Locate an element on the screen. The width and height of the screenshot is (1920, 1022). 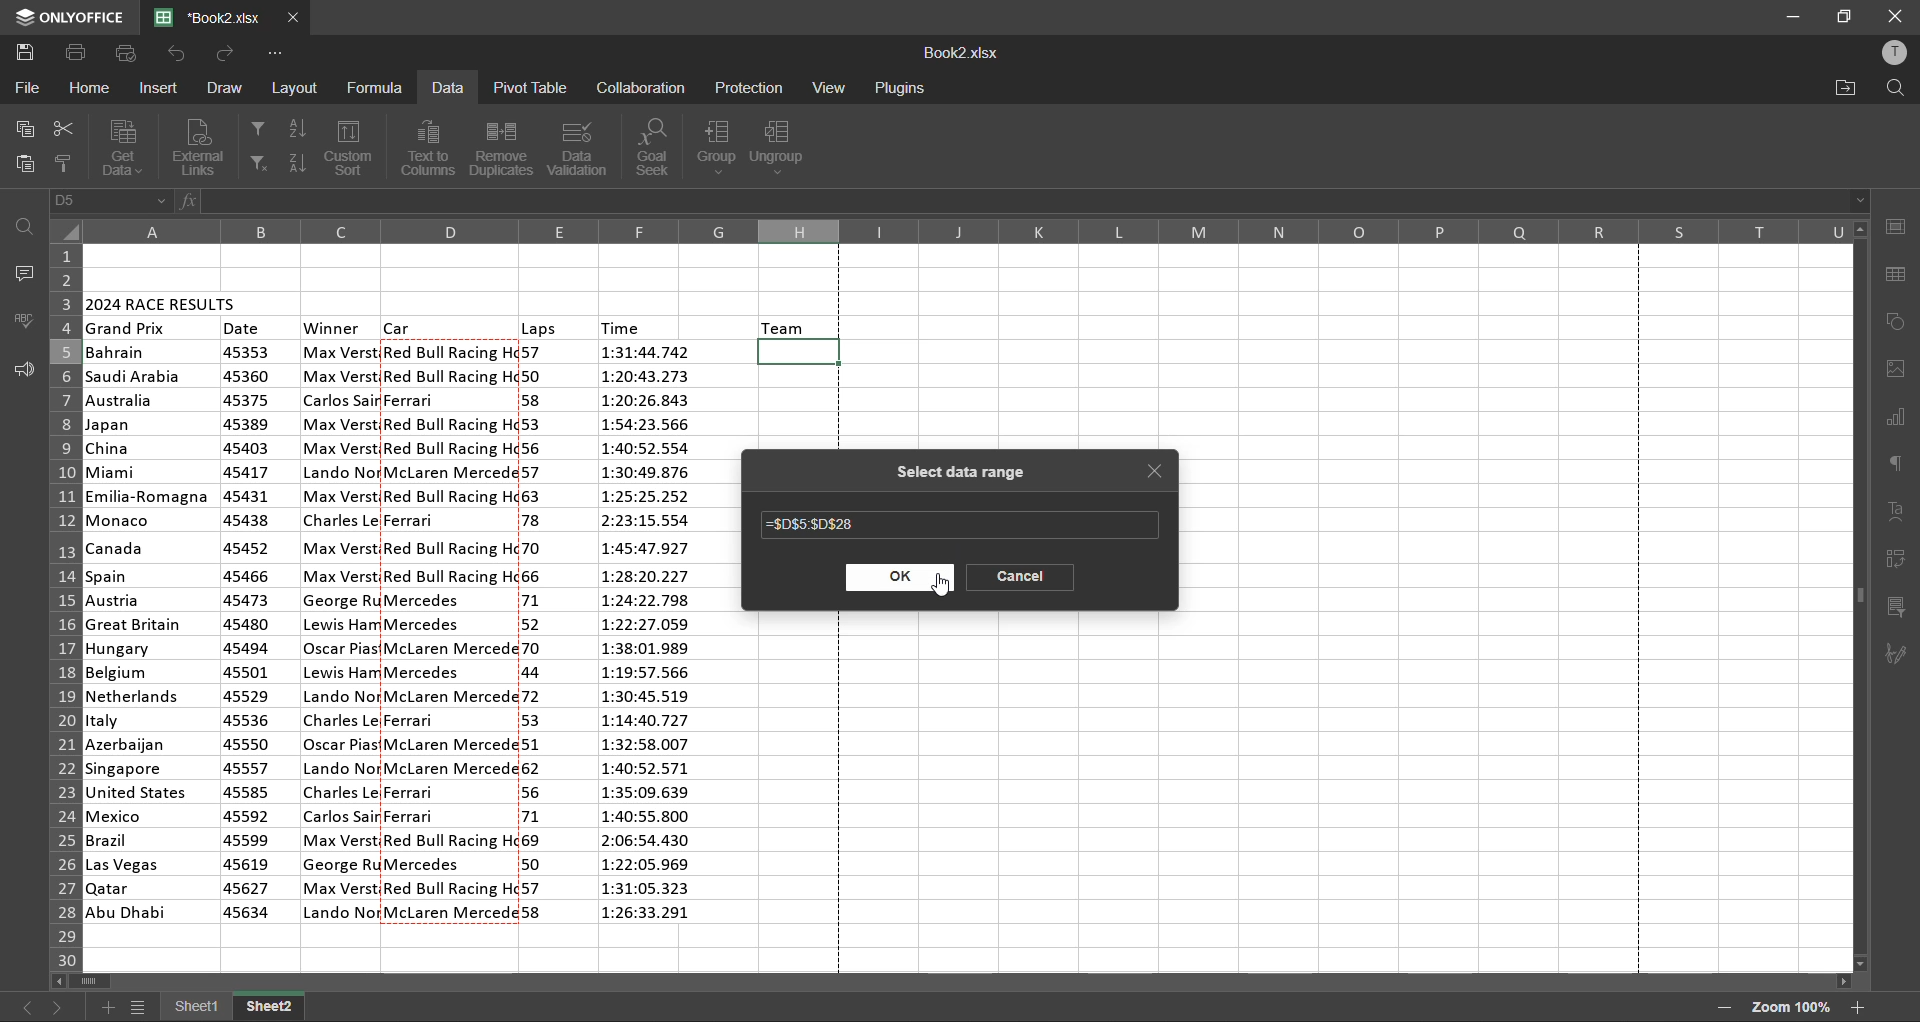
scrollbar is located at coordinates (1860, 596).